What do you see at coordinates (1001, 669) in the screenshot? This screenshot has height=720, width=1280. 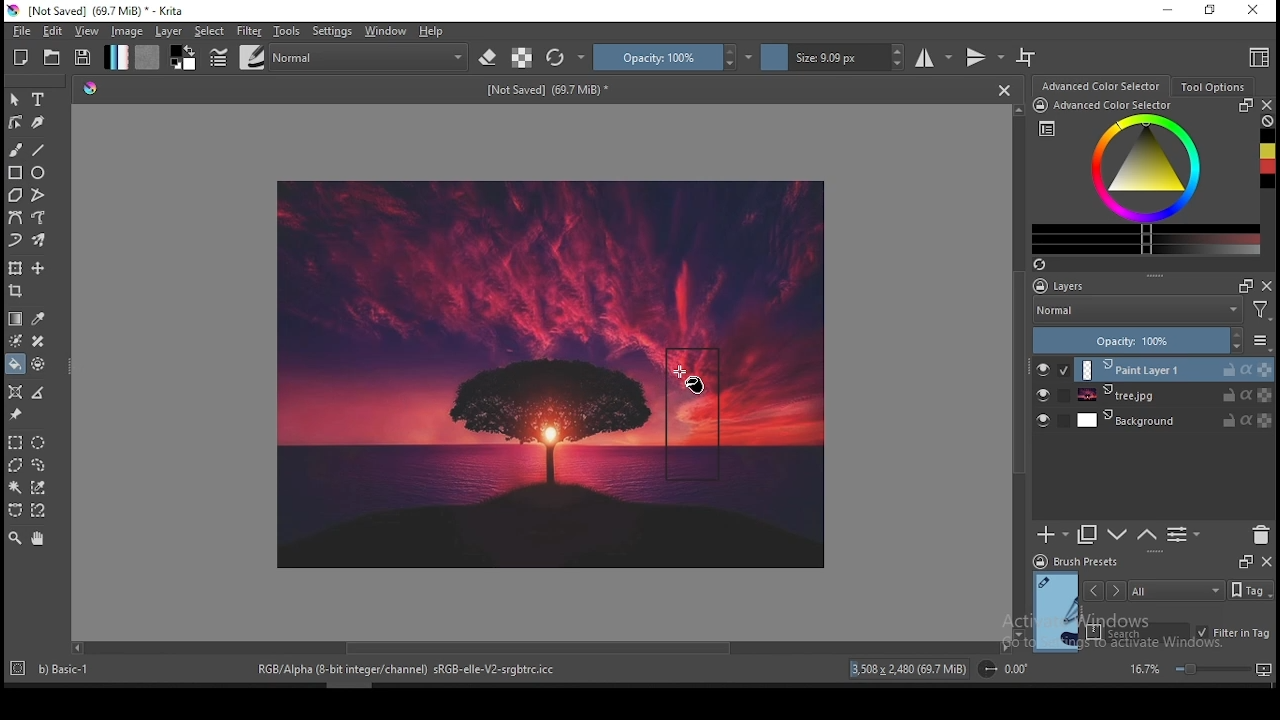 I see `roattion` at bounding box center [1001, 669].